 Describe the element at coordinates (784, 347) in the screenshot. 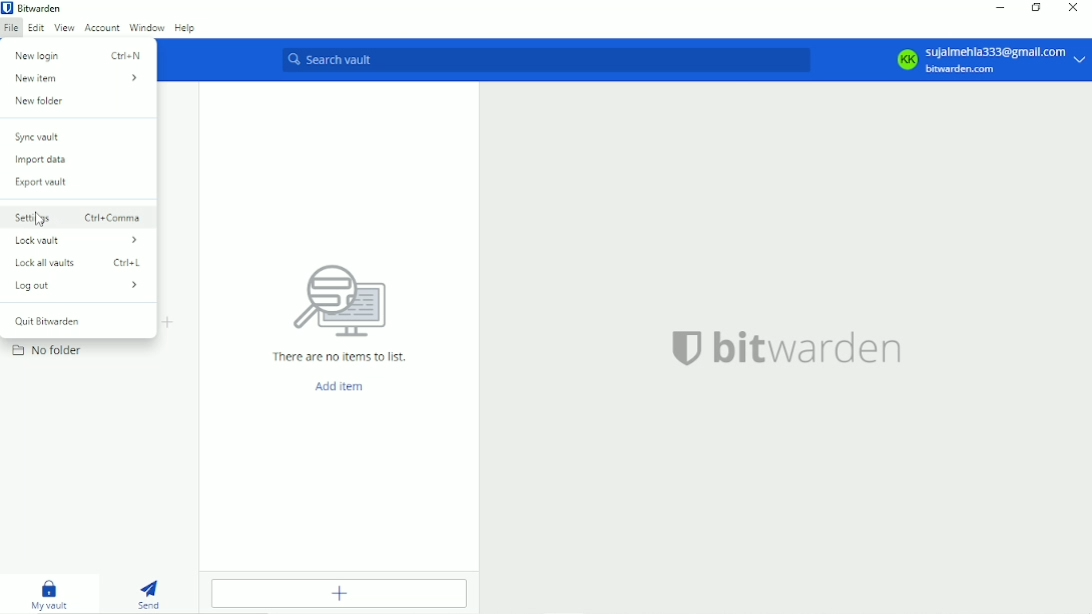

I see `bitwarden` at that location.